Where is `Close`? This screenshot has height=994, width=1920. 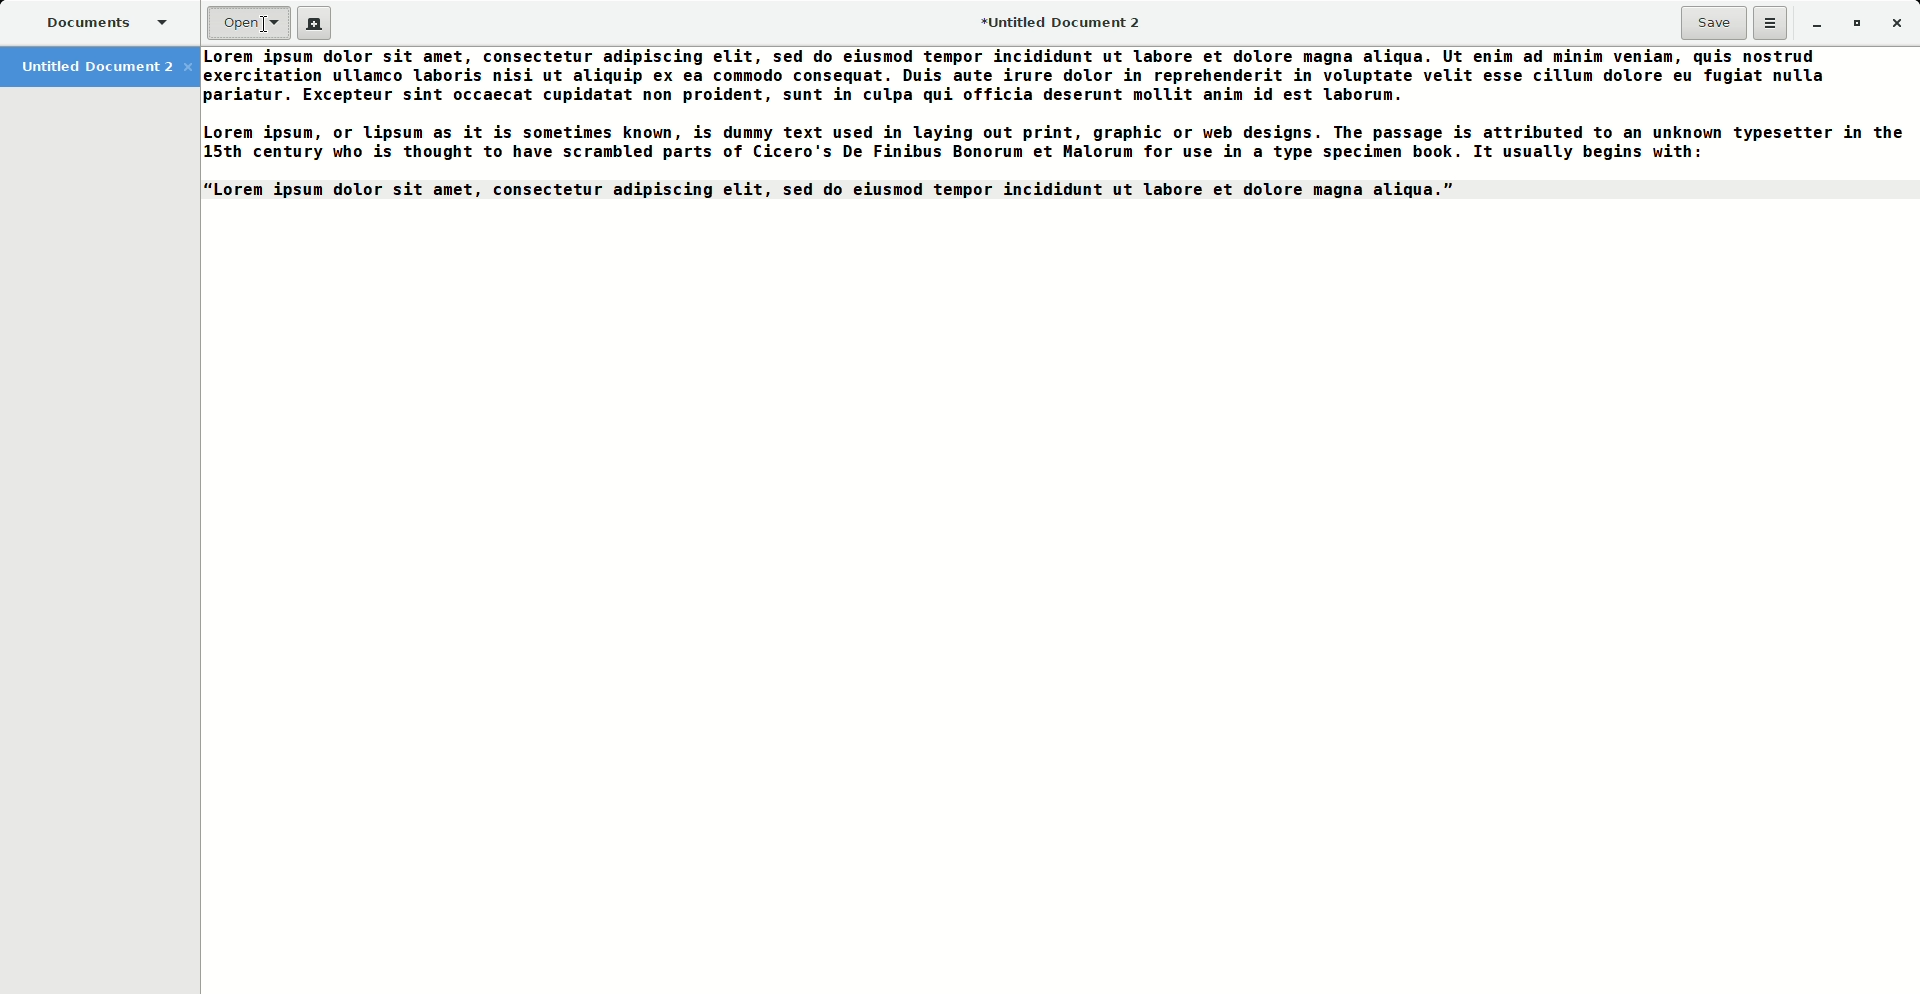 Close is located at coordinates (1896, 22).